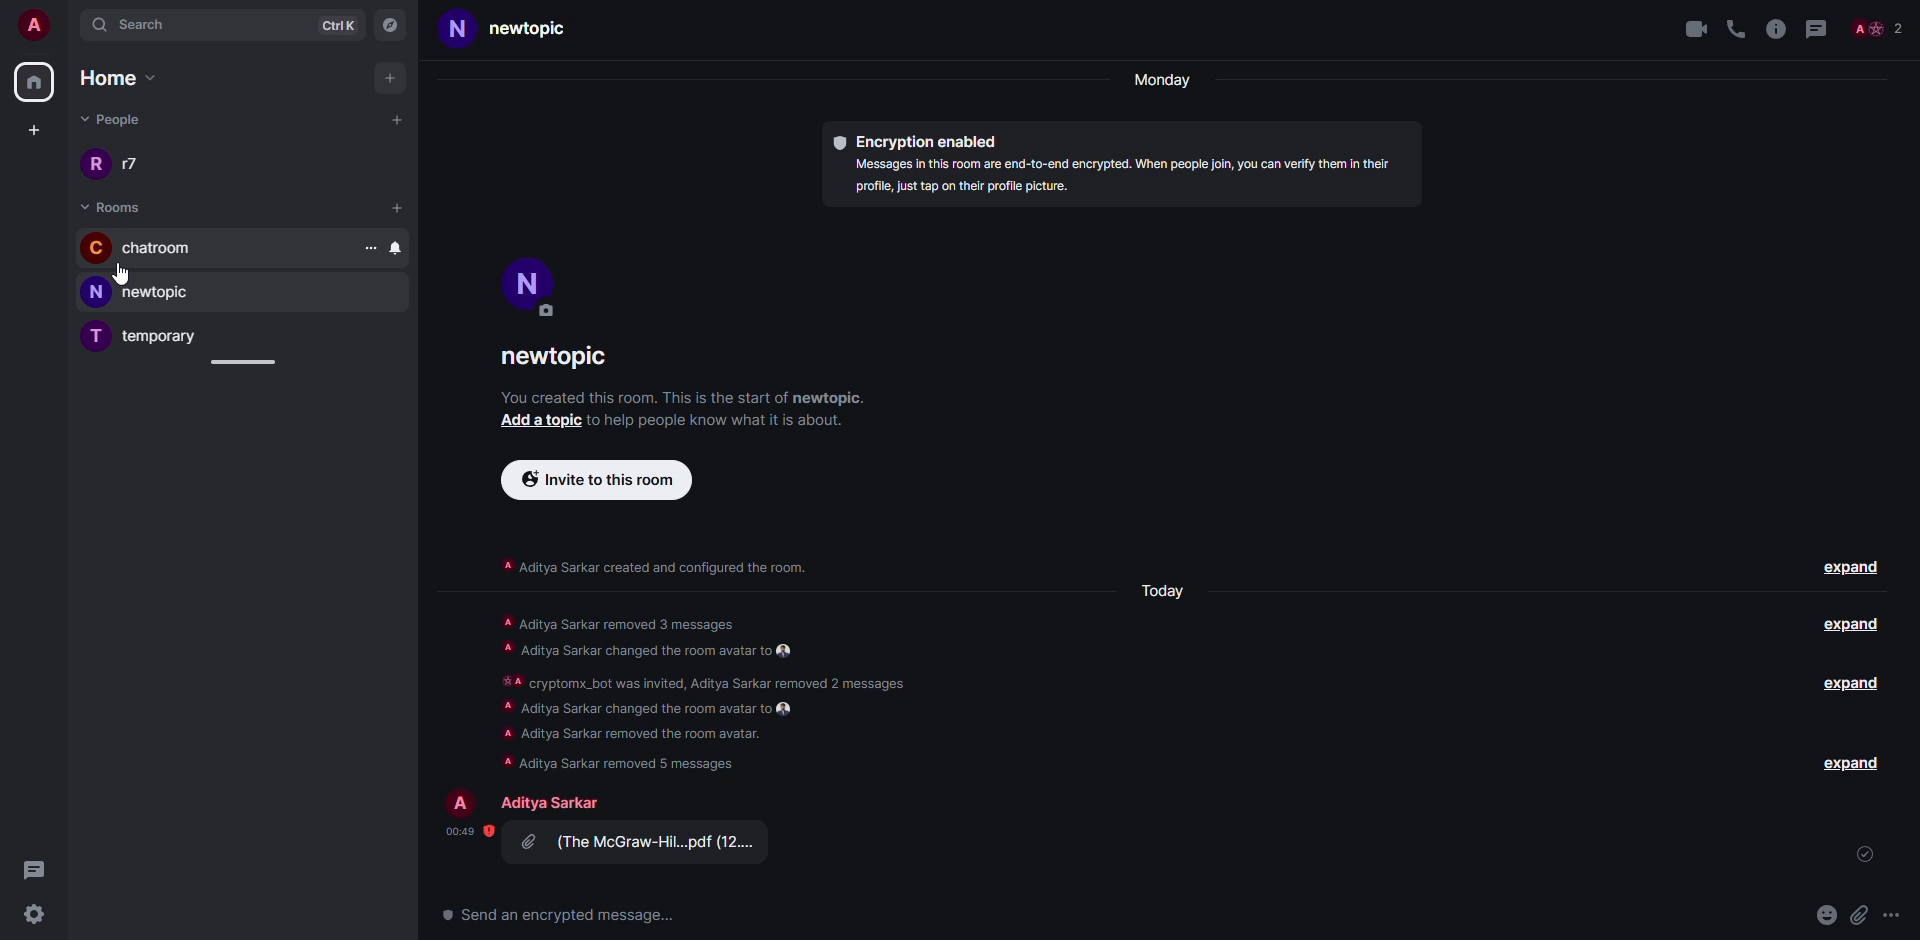 The height and width of the screenshot is (940, 1920). Describe the element at coordinates (1166, 590) in the screenshot. I see `today` at that location.